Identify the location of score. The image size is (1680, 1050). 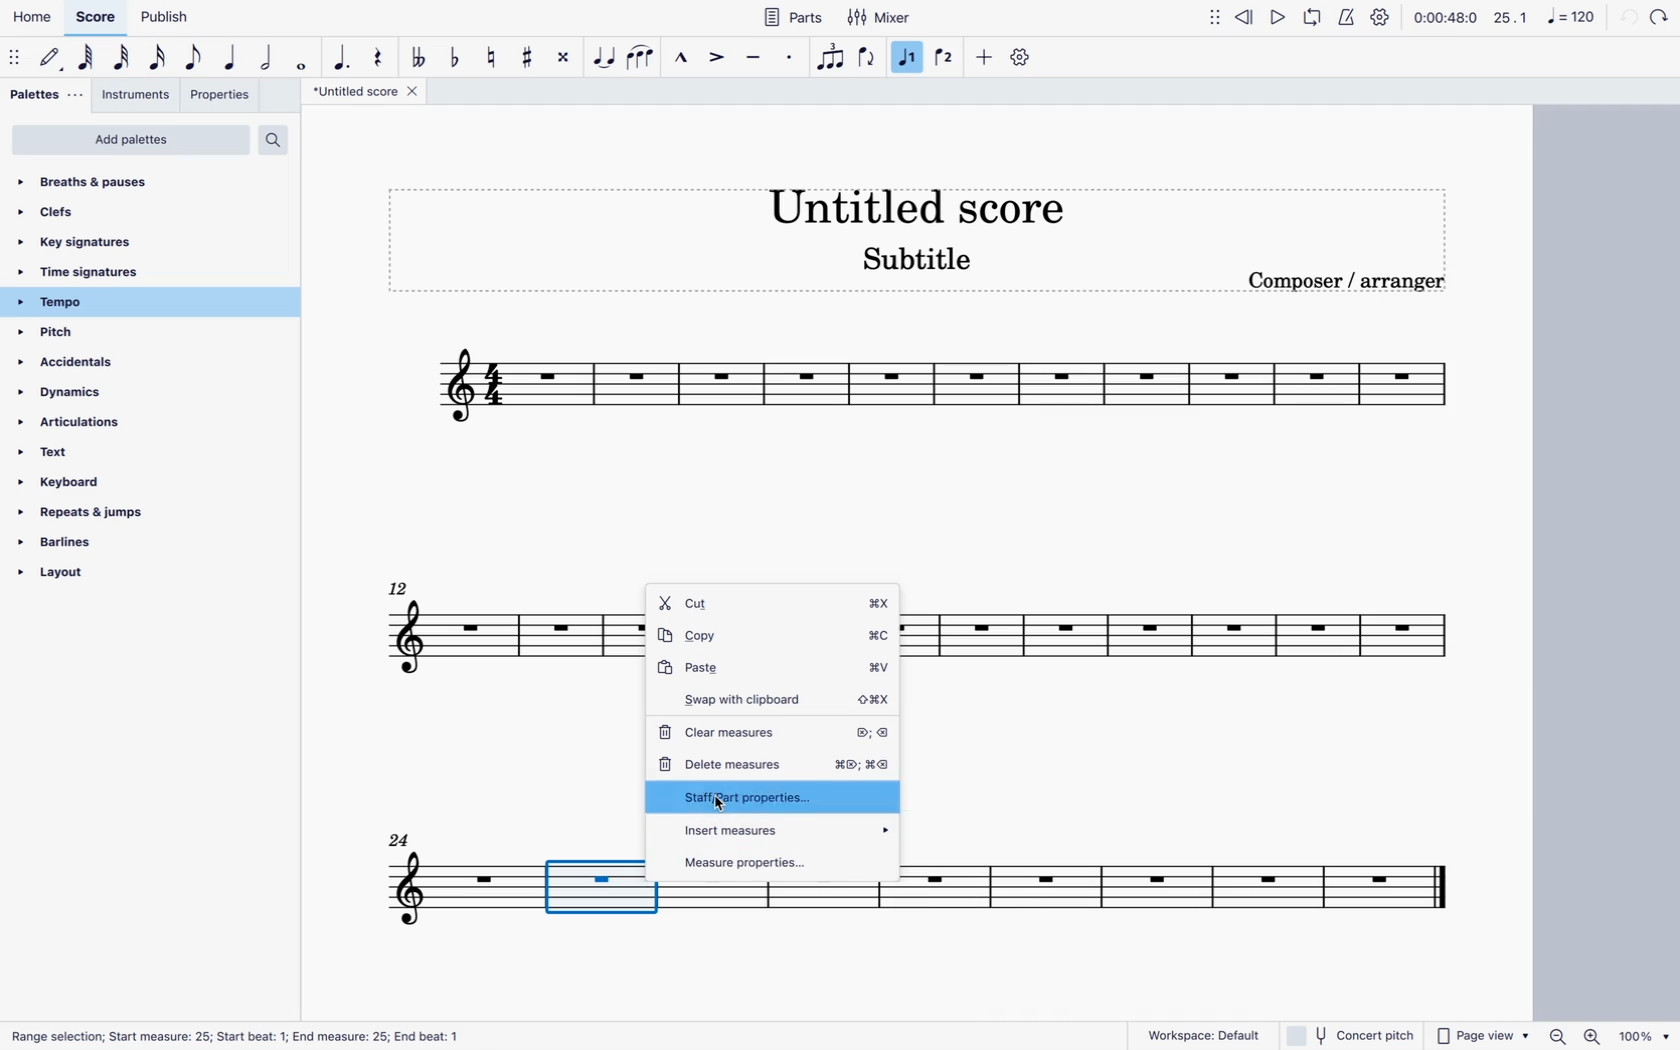
(496, 641).